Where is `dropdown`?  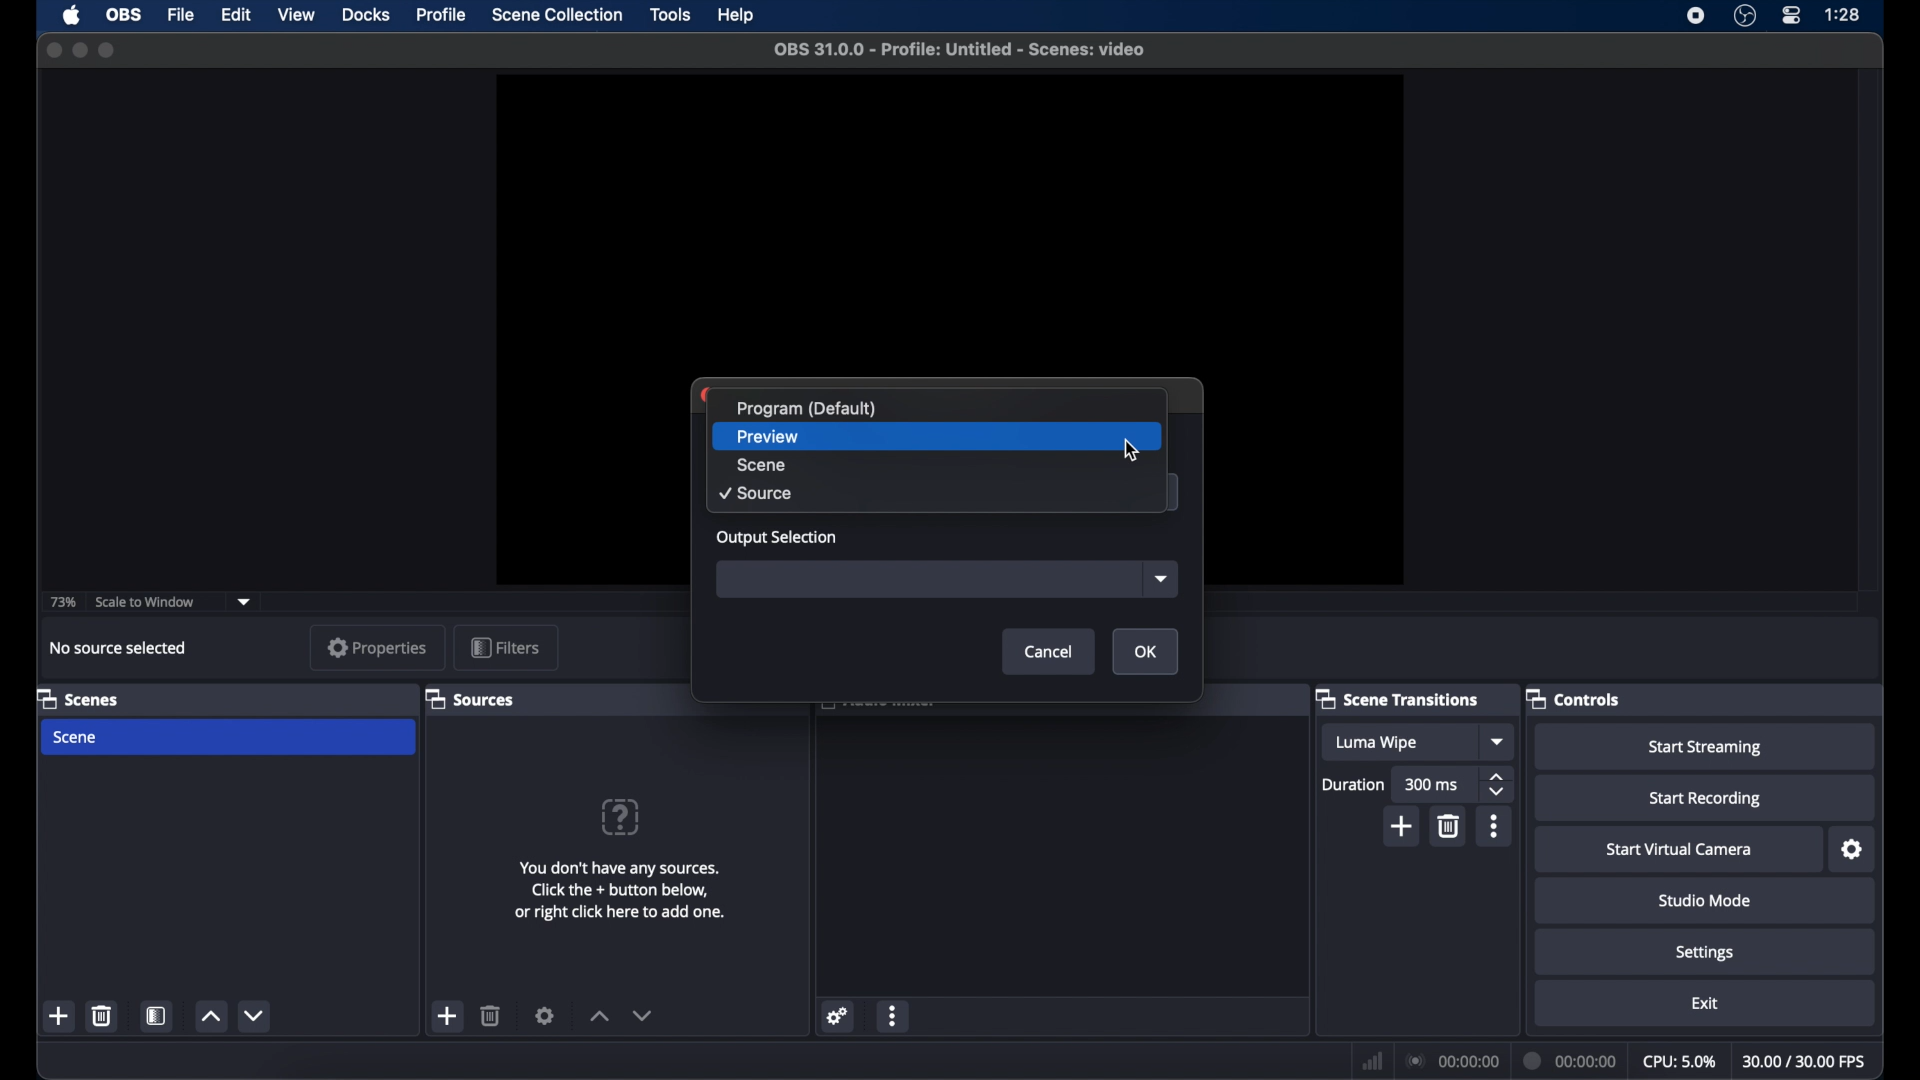
dropdown is located at coordinates (1496, 742).